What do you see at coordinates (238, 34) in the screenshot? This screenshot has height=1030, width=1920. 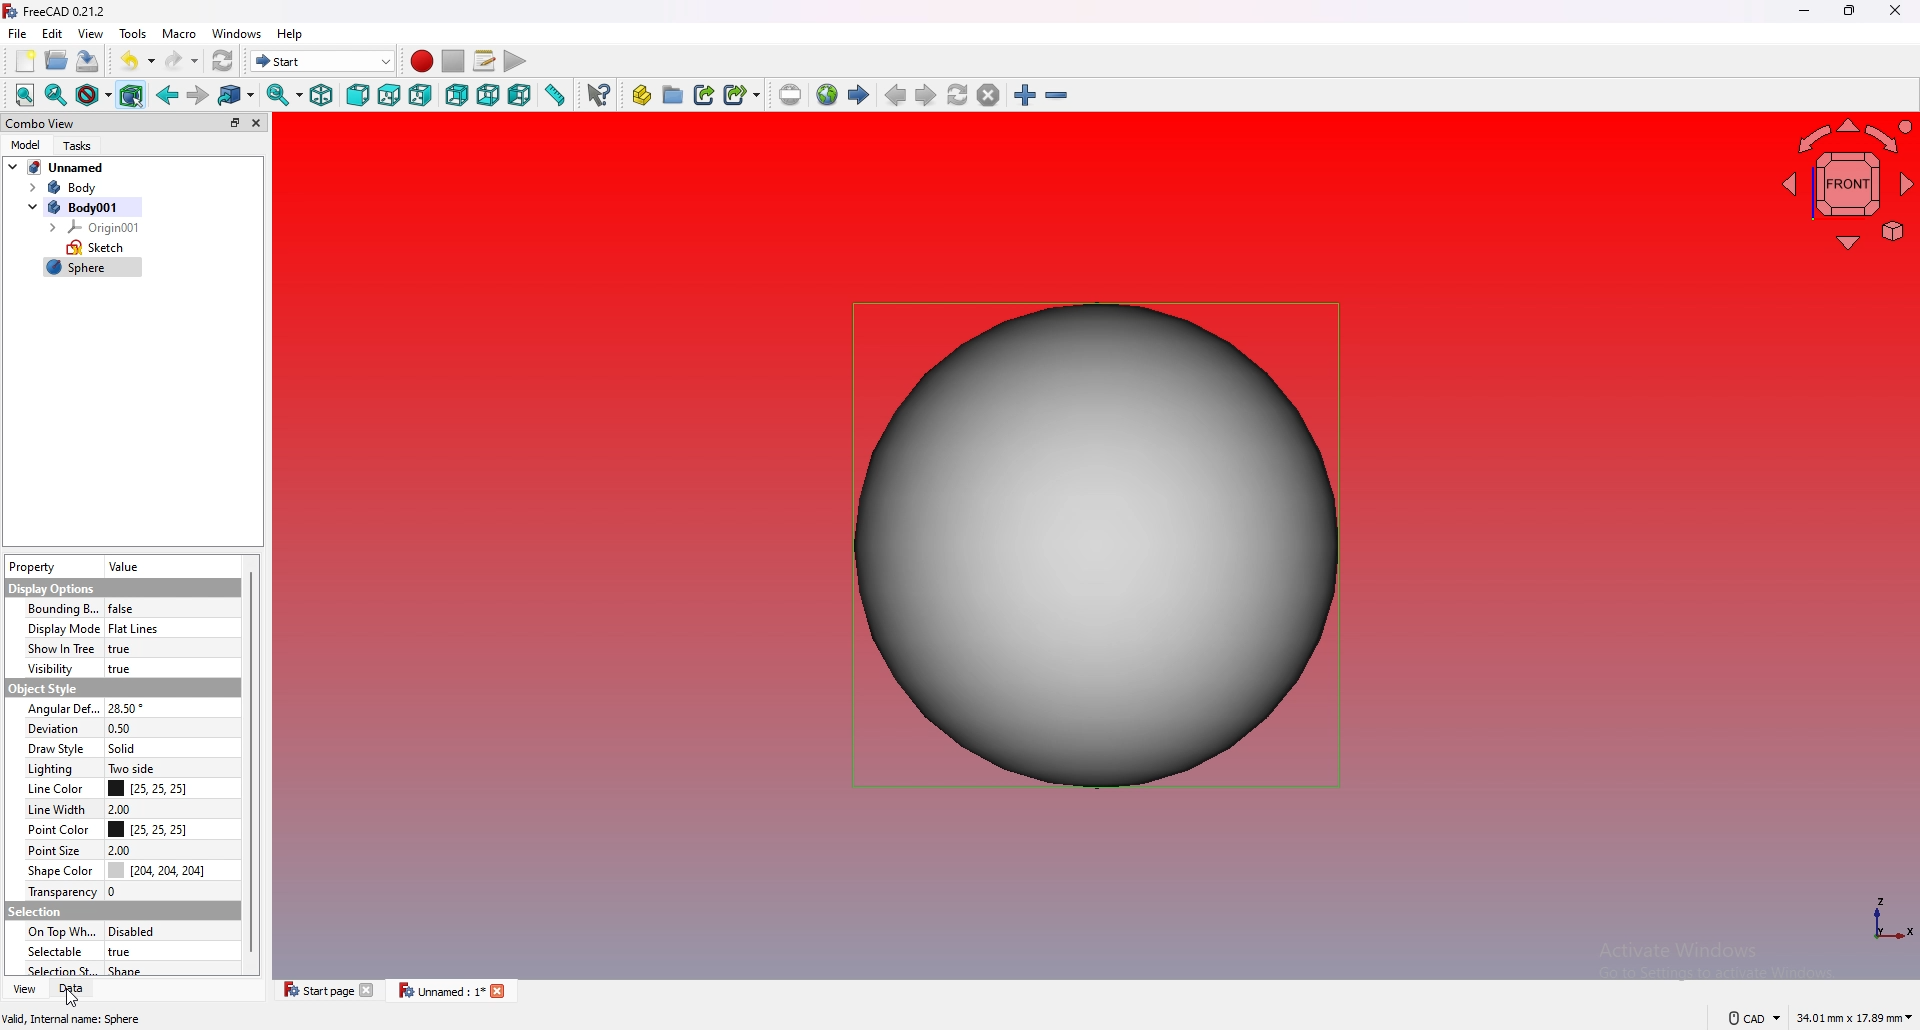 I see `windows` at bounding box center [238, 34].